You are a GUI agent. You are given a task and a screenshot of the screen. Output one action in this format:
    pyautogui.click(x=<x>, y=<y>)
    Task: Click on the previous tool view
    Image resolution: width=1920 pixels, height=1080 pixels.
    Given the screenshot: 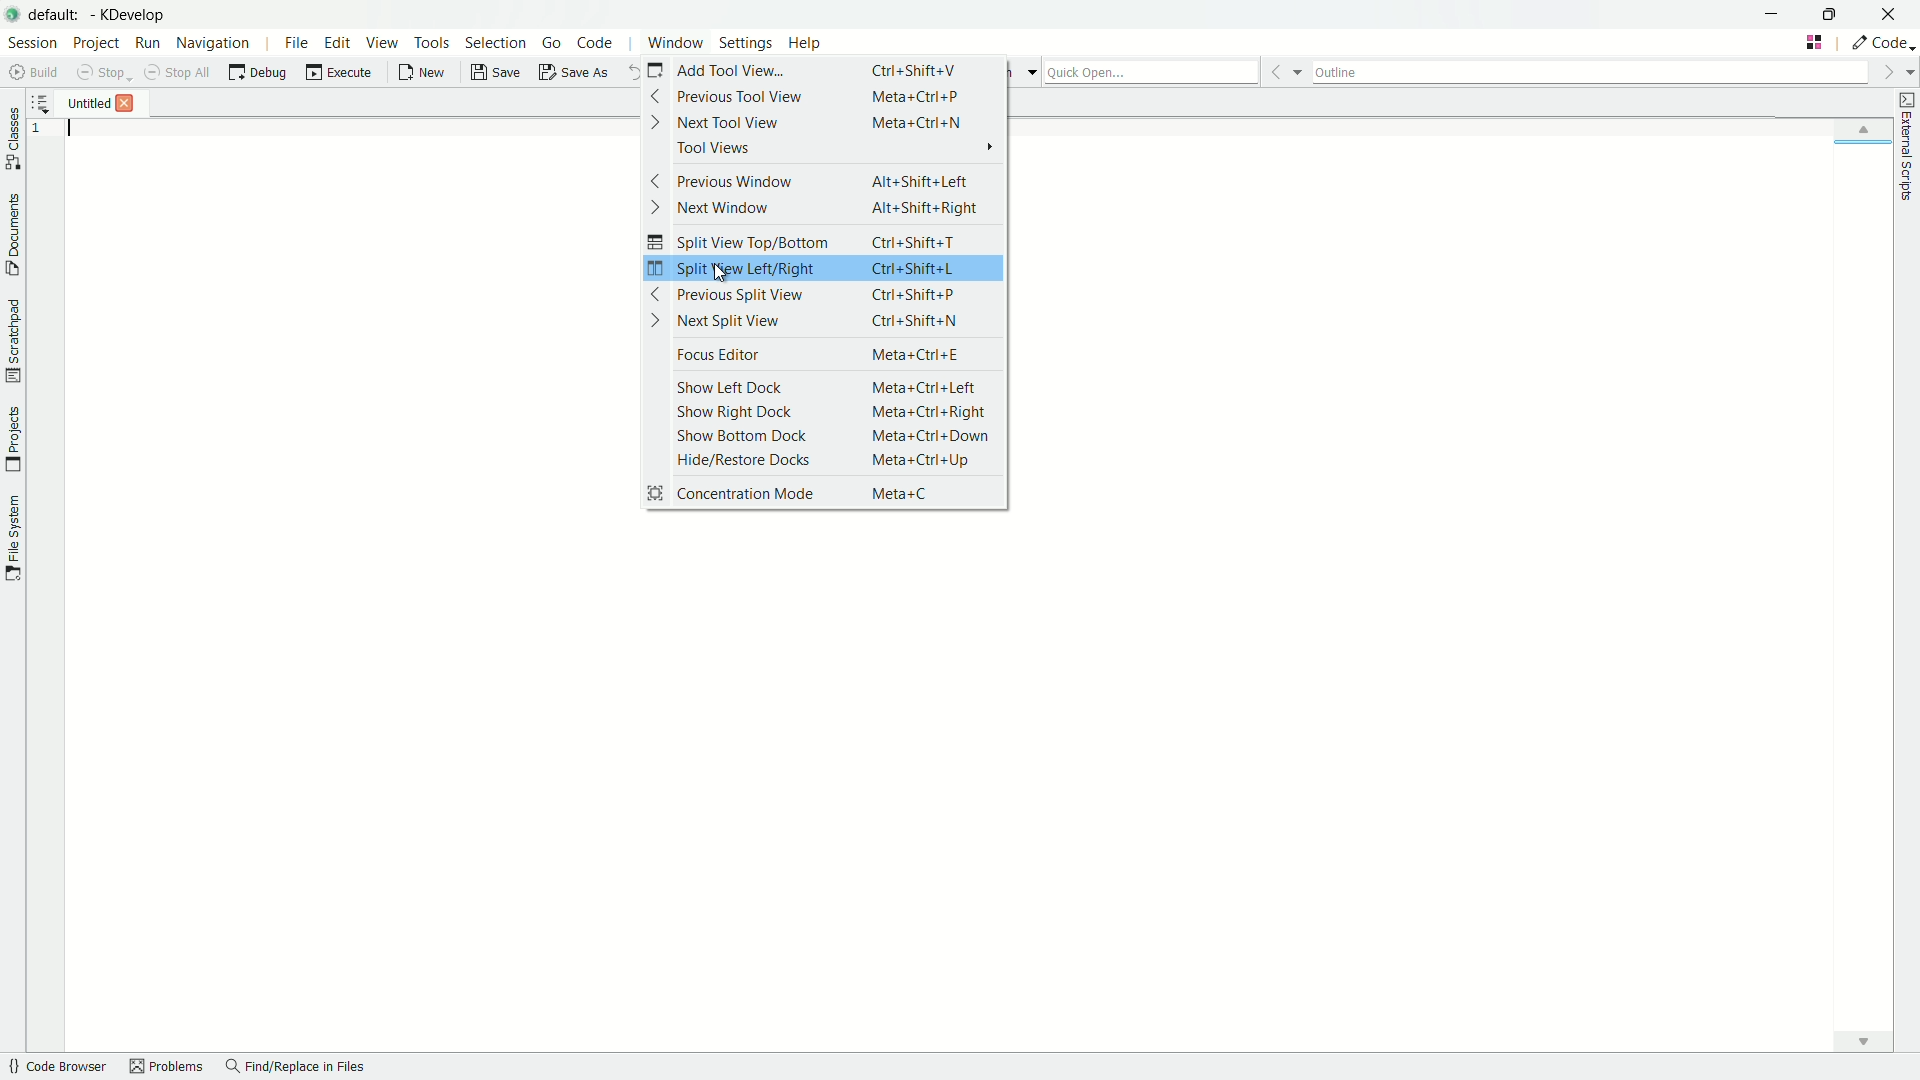 What is the action you would take?
    pyautogui.click(x=741, y=97)
    